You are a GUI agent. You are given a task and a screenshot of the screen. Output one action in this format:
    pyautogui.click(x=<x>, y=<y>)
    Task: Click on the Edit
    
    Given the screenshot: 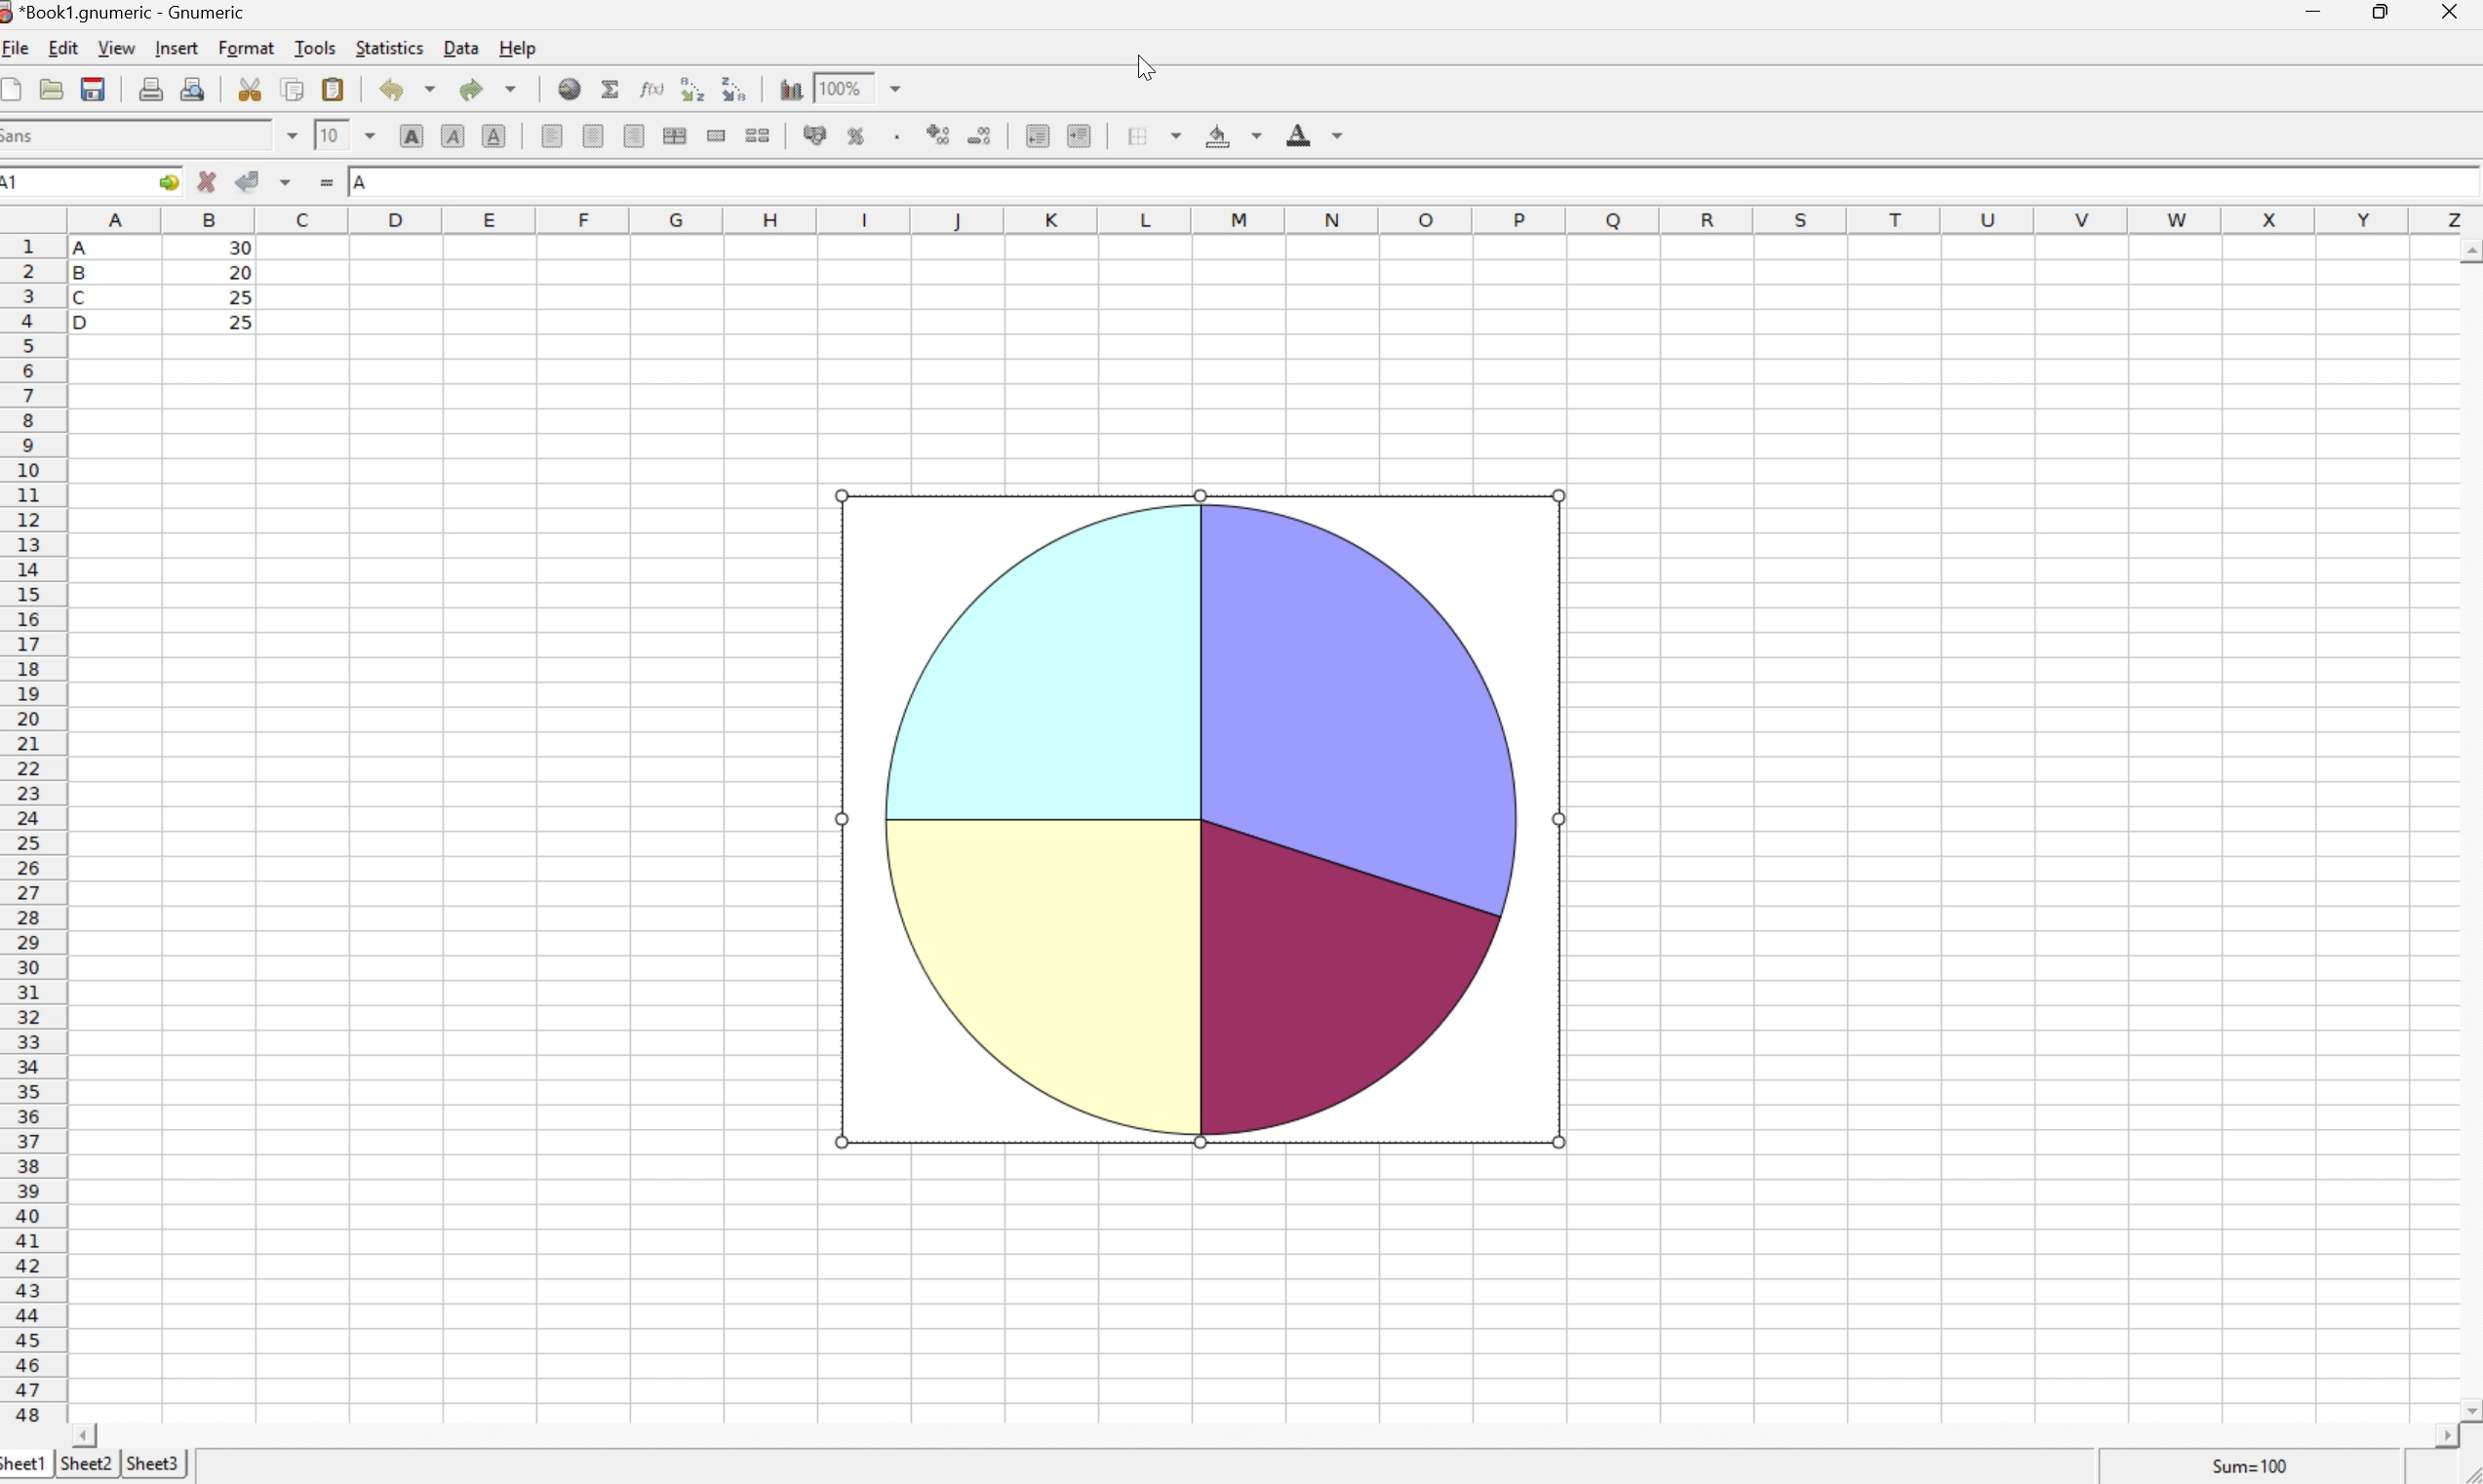 What is the action you would take?
    pyautogui.click(x=64, y=48)
    